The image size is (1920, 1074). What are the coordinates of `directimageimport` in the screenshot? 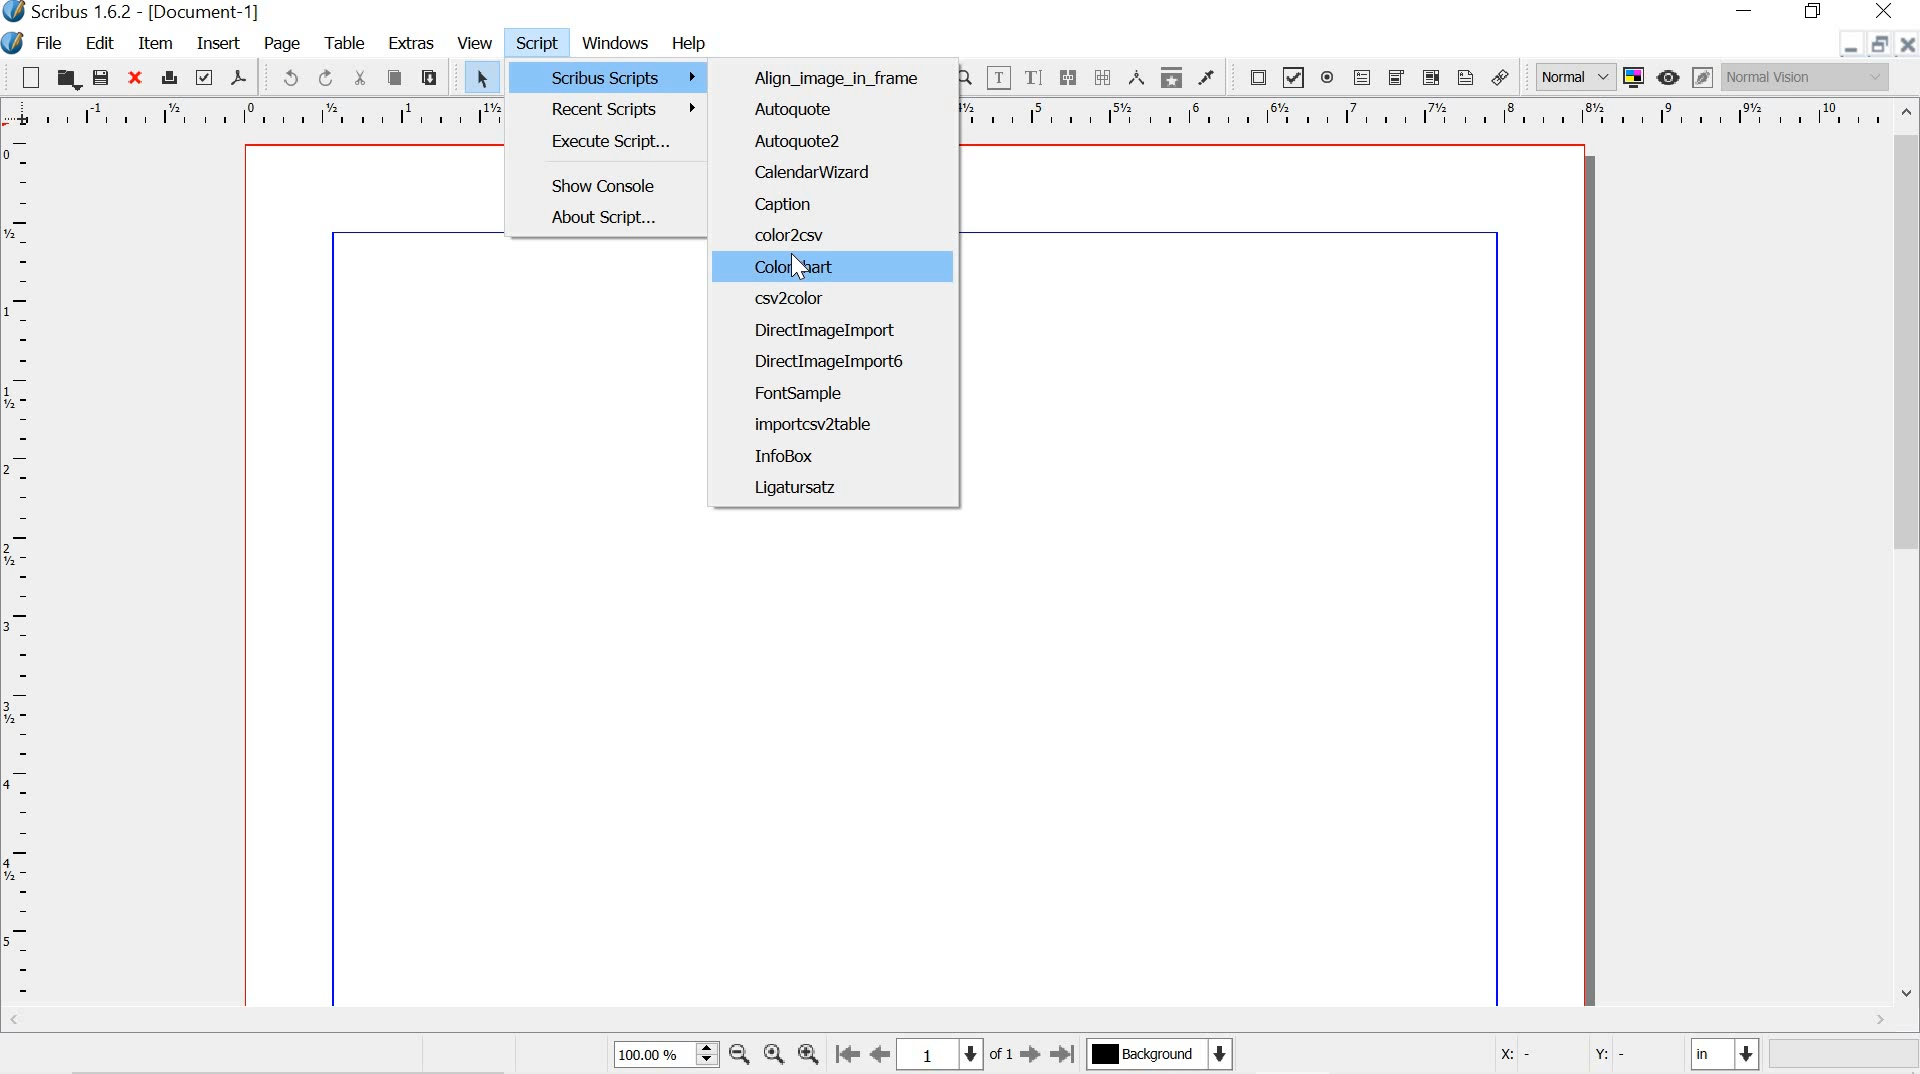 It's located at (841, 329).